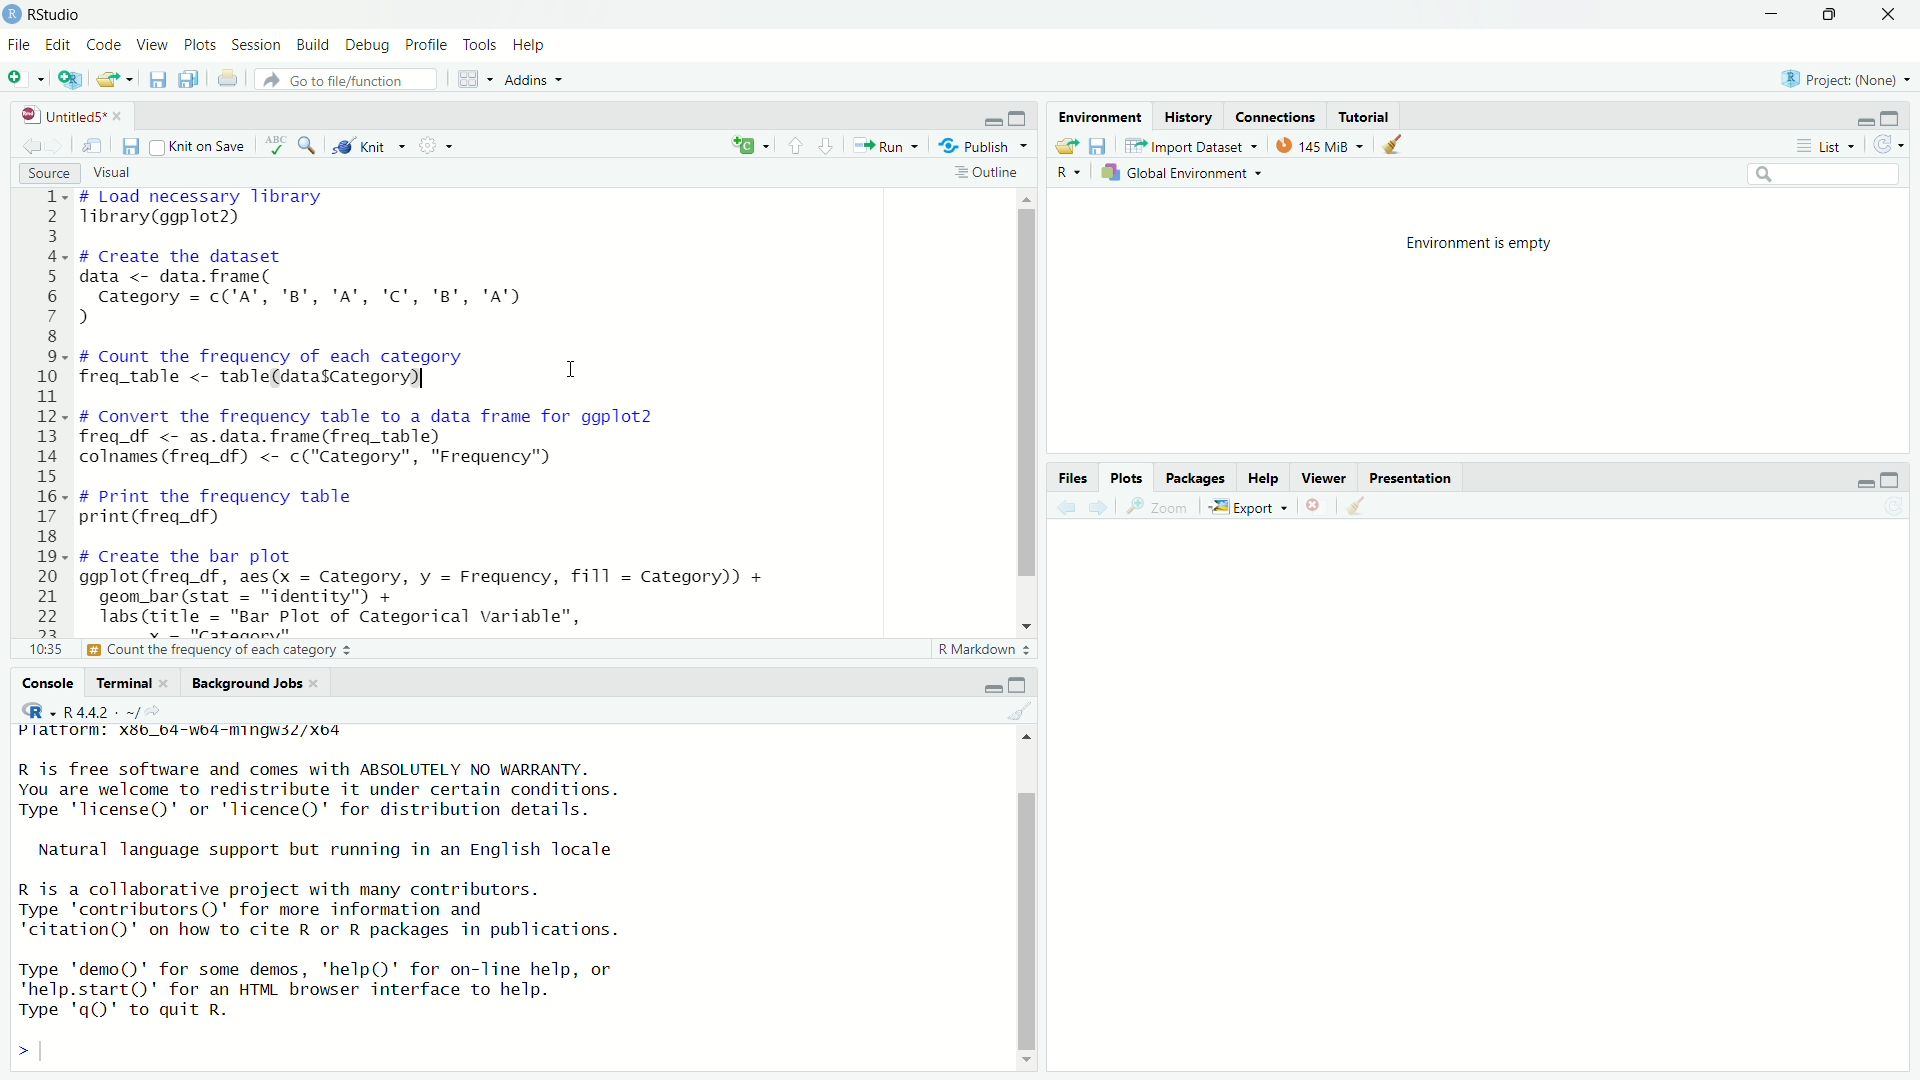 This screenshot has width=1920, height=1080. What do you see at coordinates (216, 650) in the screenshot?
I see `Create the bar plot` at bounding box center [216, 650].